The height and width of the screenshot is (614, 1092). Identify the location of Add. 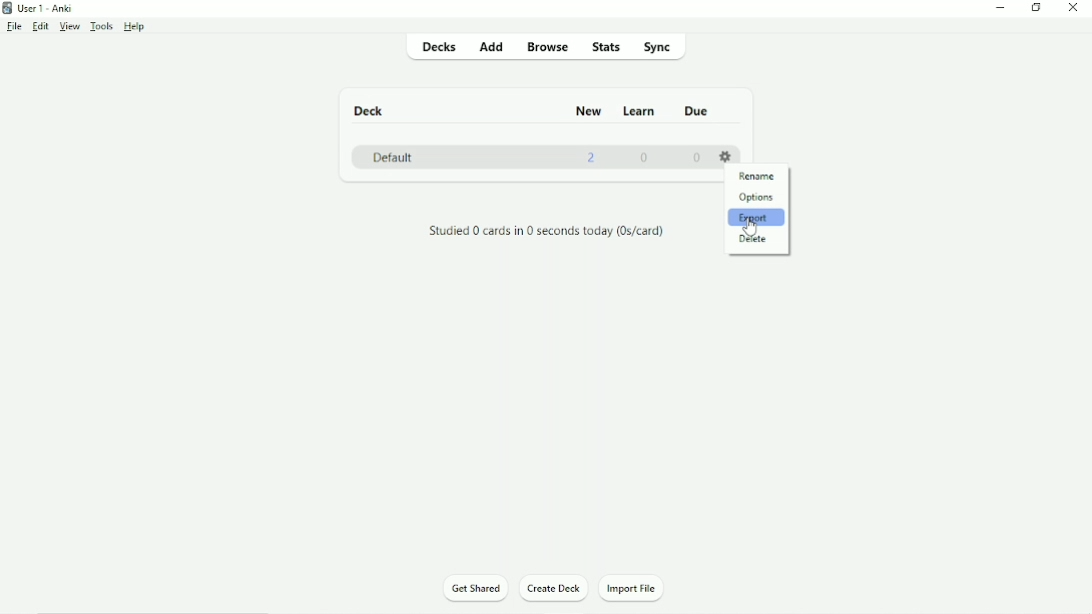
(492, 46).